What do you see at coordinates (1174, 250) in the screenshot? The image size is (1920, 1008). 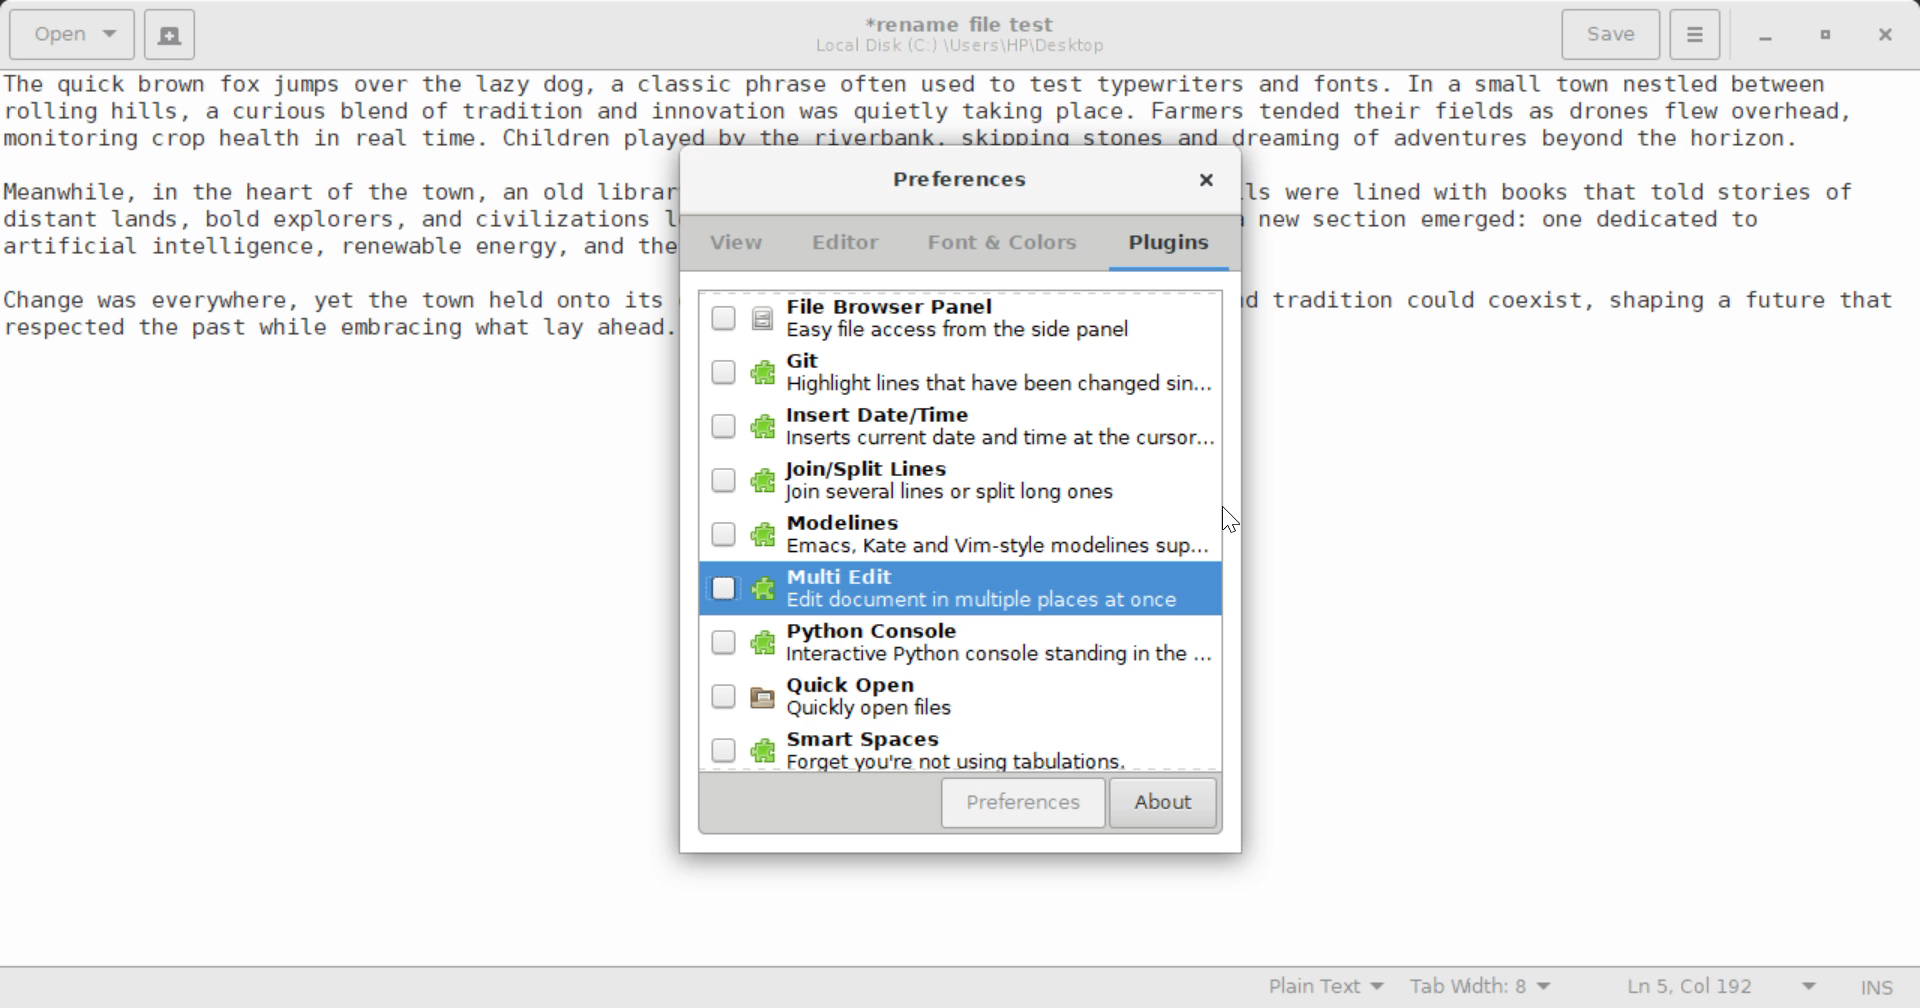 I see `Plugins Tab Selected` at bounding box center [1174, 250].